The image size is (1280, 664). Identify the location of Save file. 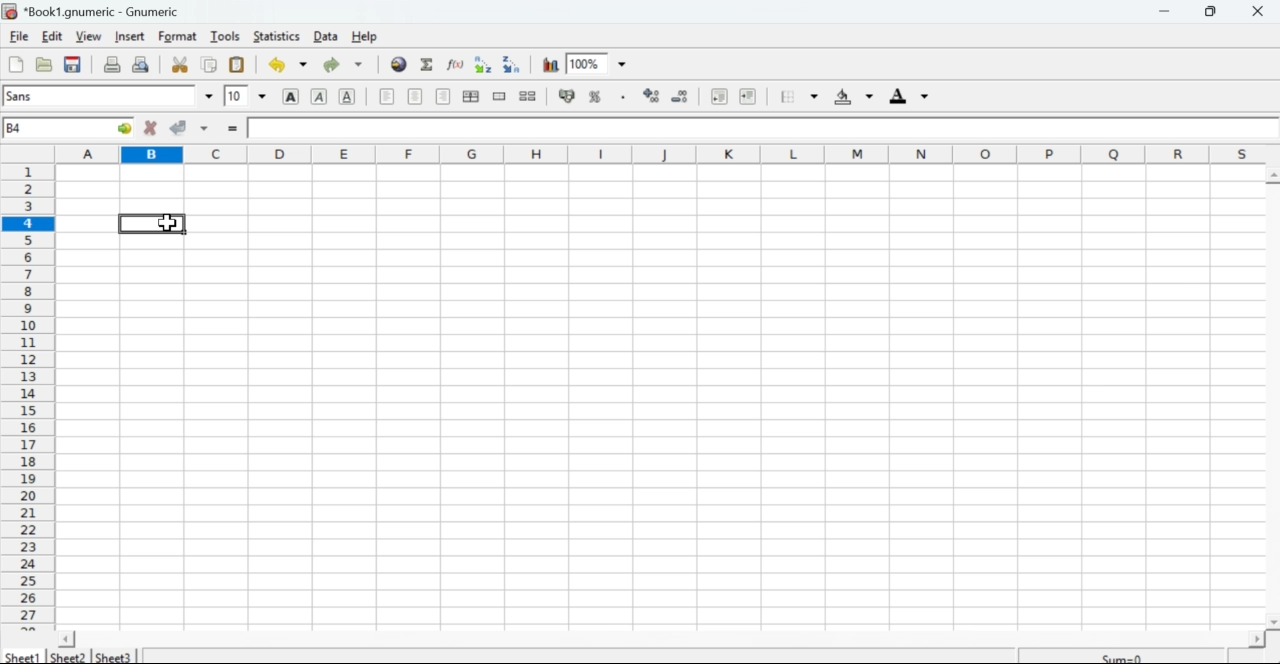
(73, 66).